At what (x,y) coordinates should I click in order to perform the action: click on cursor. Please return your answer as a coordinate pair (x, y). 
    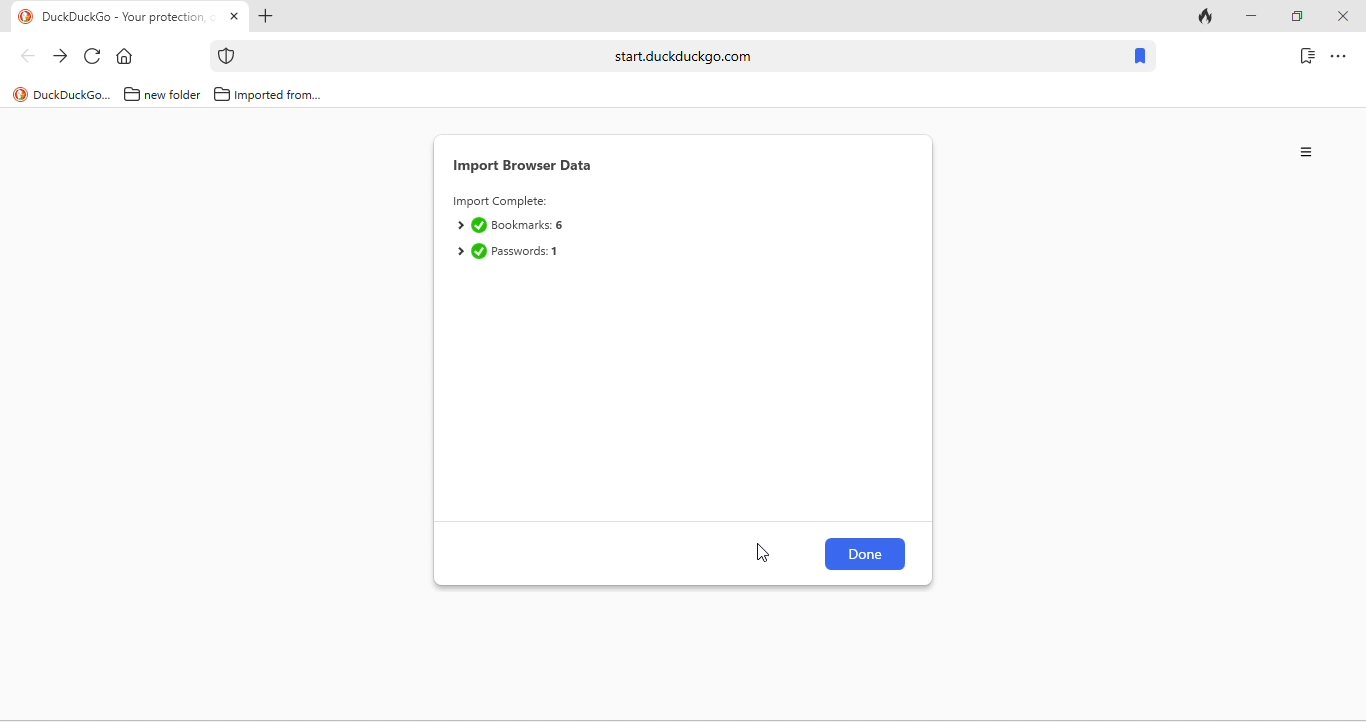
    Looking at the image, I should click on (764, 552).